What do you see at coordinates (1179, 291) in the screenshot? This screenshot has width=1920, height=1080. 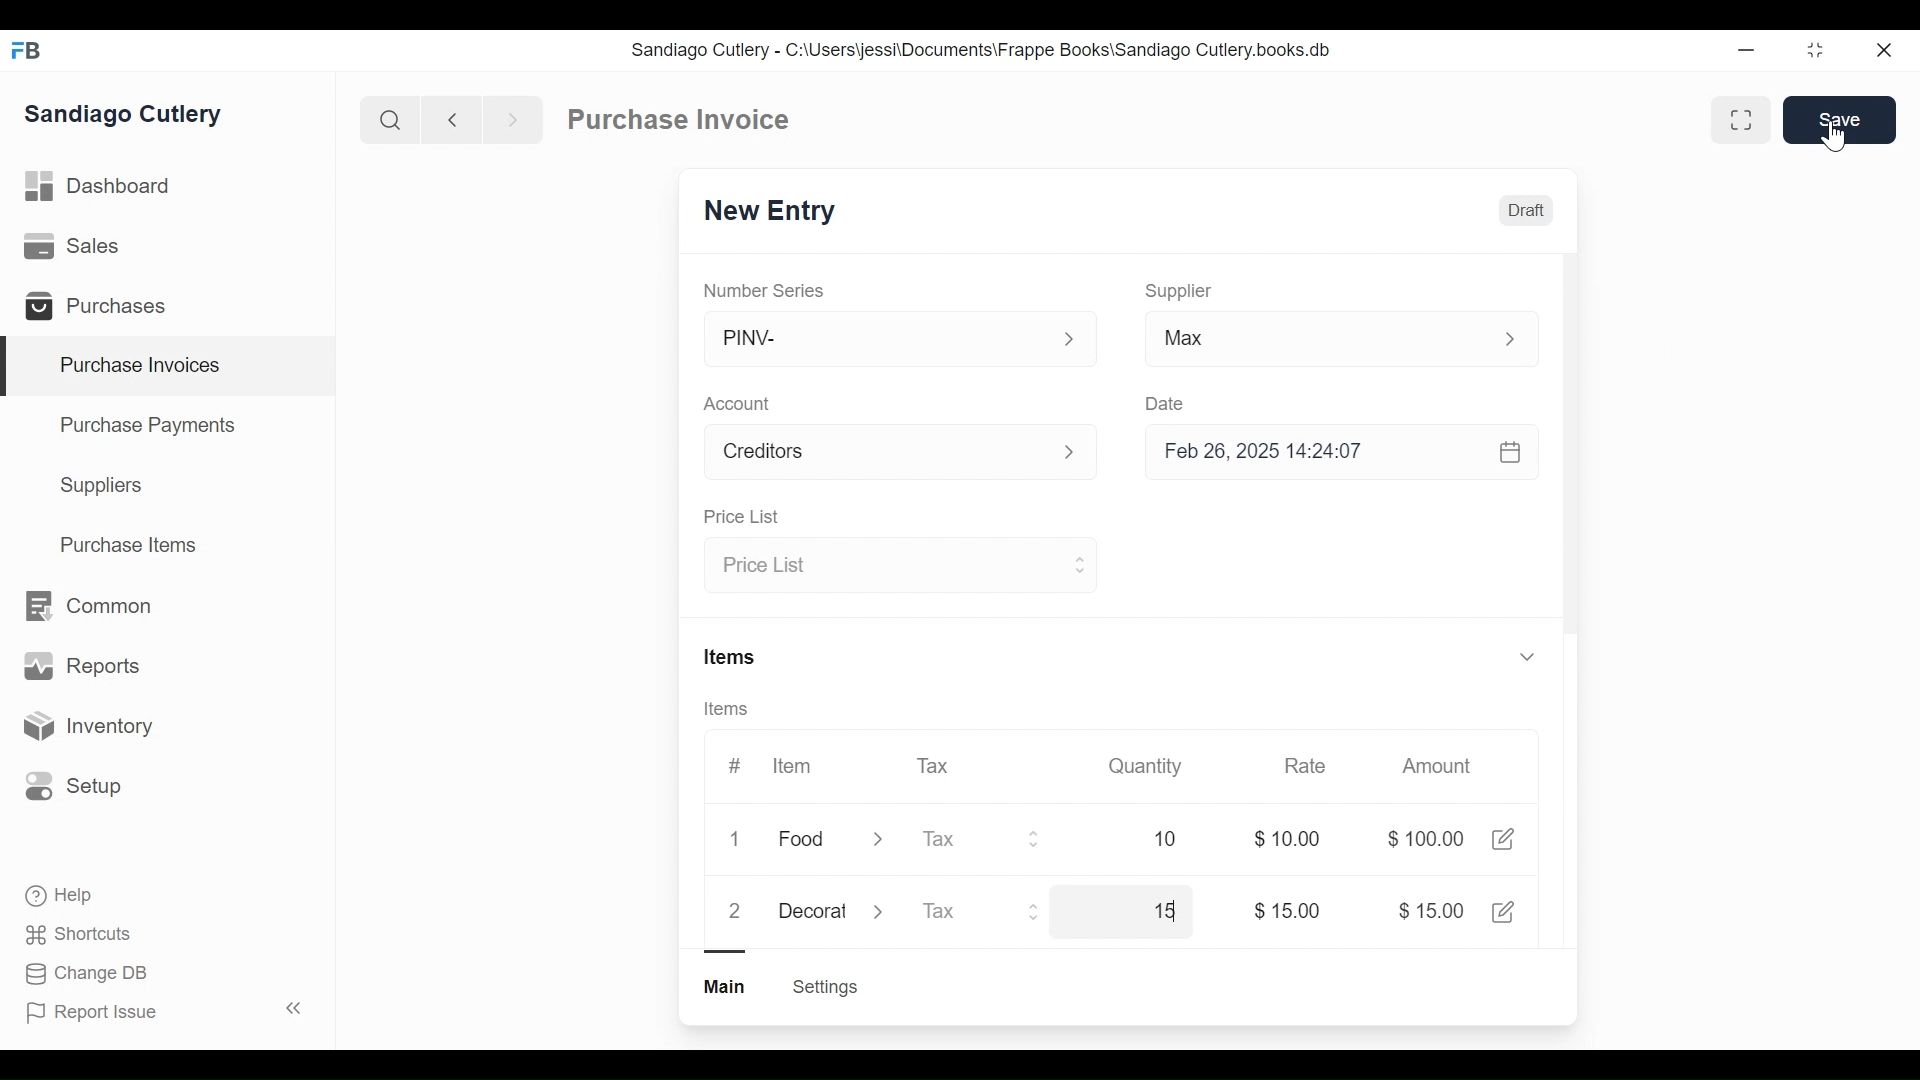 I see `Supplier` at bounding box center [1179, 291].